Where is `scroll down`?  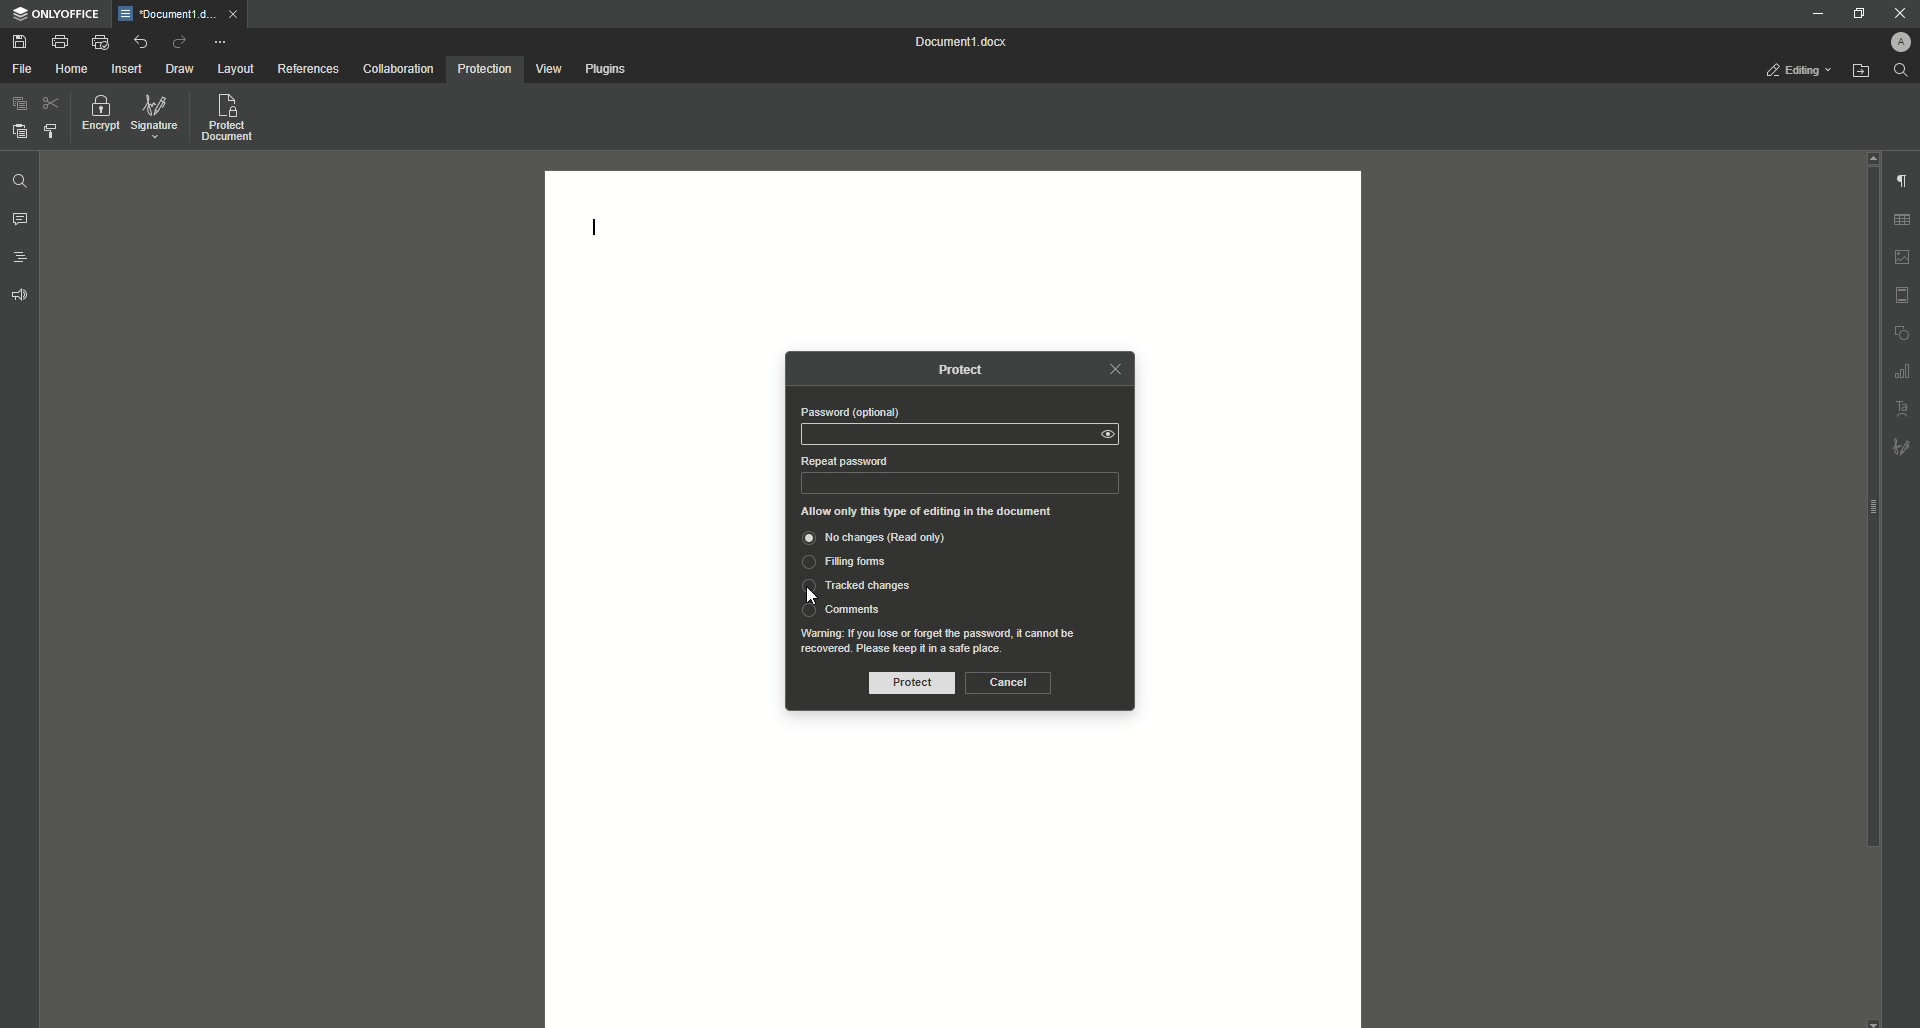
scroll down is located at coordinates (1871, 1020).